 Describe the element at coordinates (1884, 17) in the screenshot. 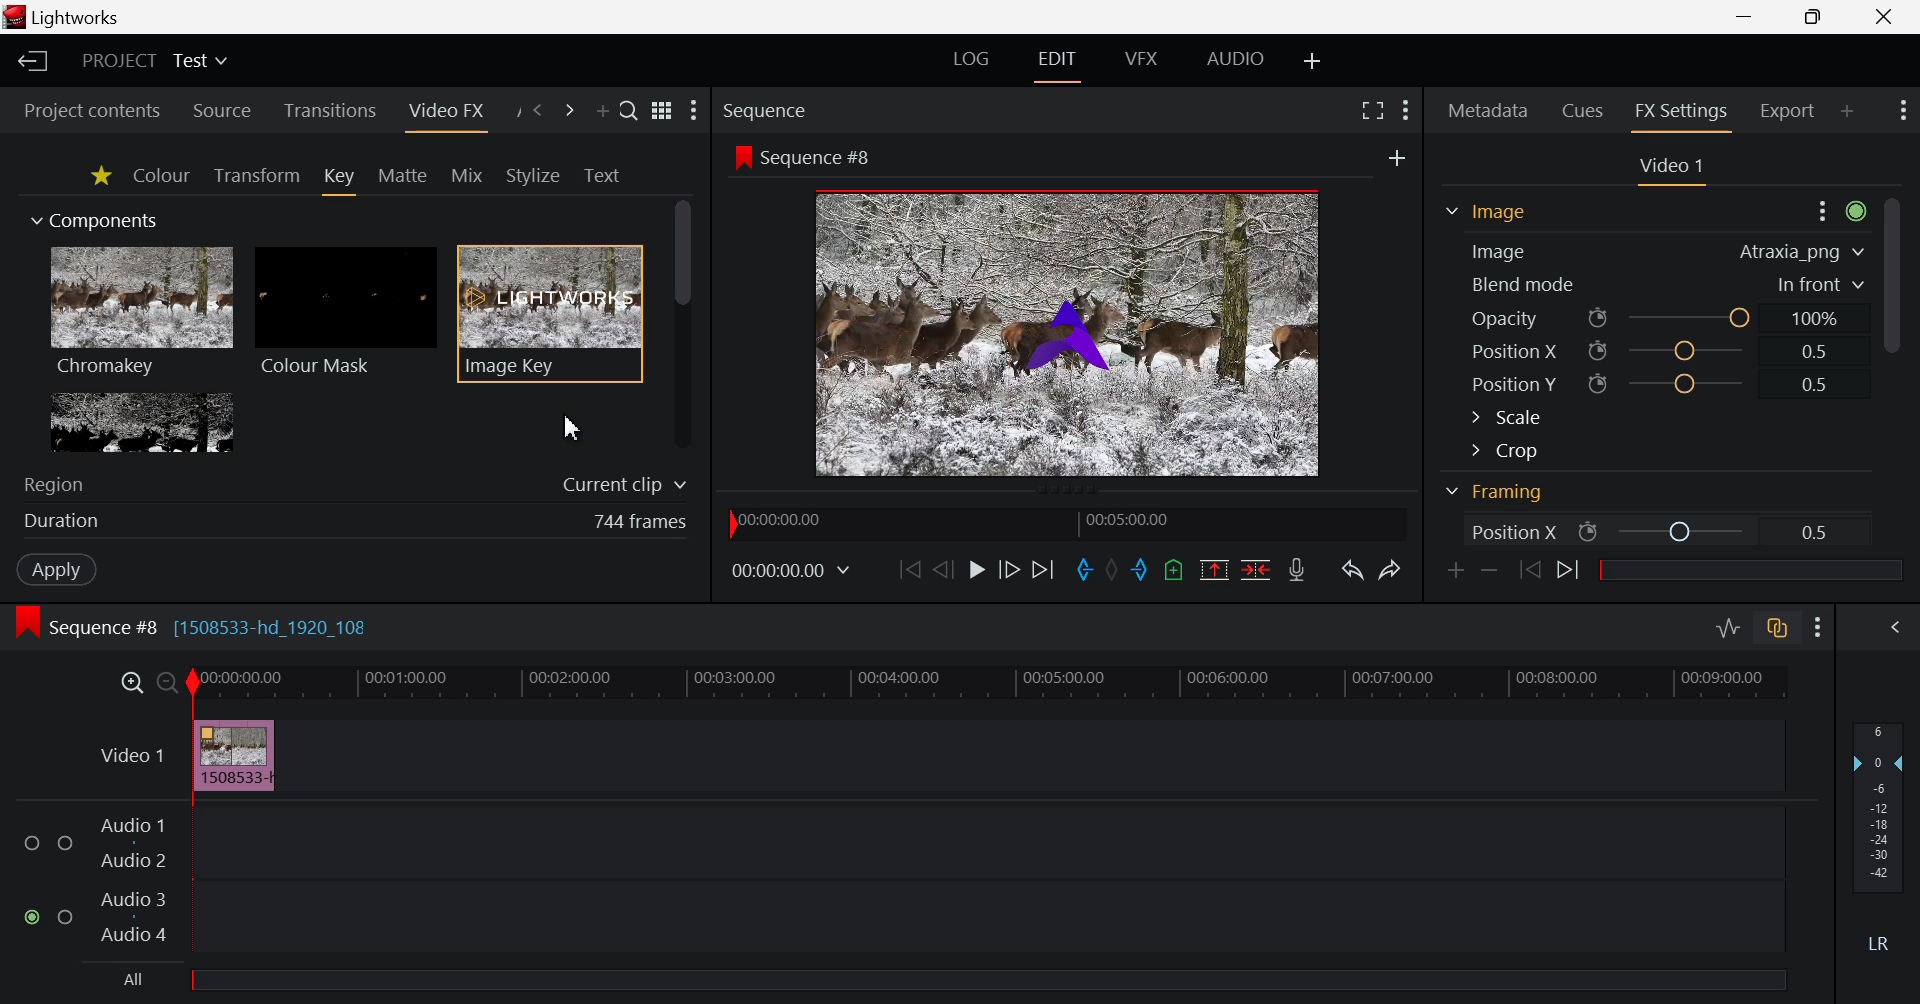

I see `Close` at that location.